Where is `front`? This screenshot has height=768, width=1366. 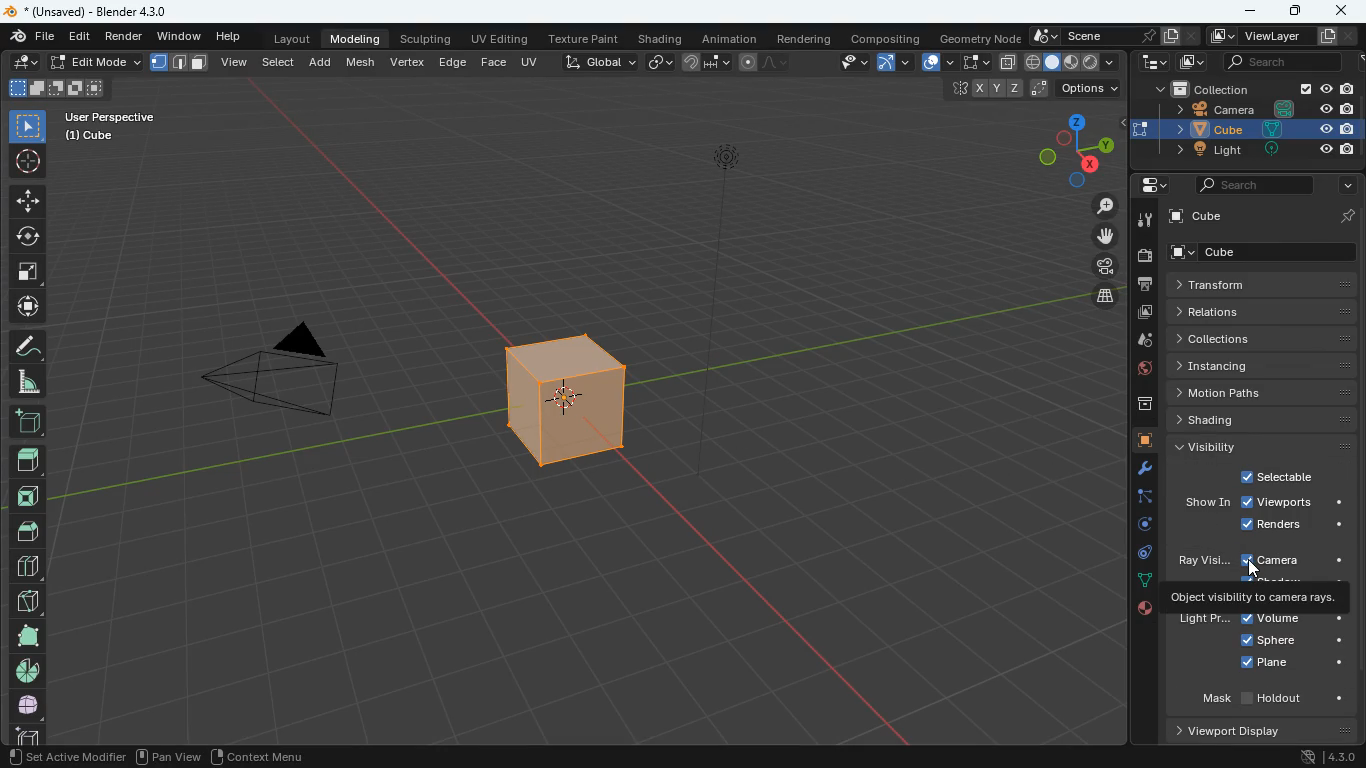
front is located at coordinates (29, 500).